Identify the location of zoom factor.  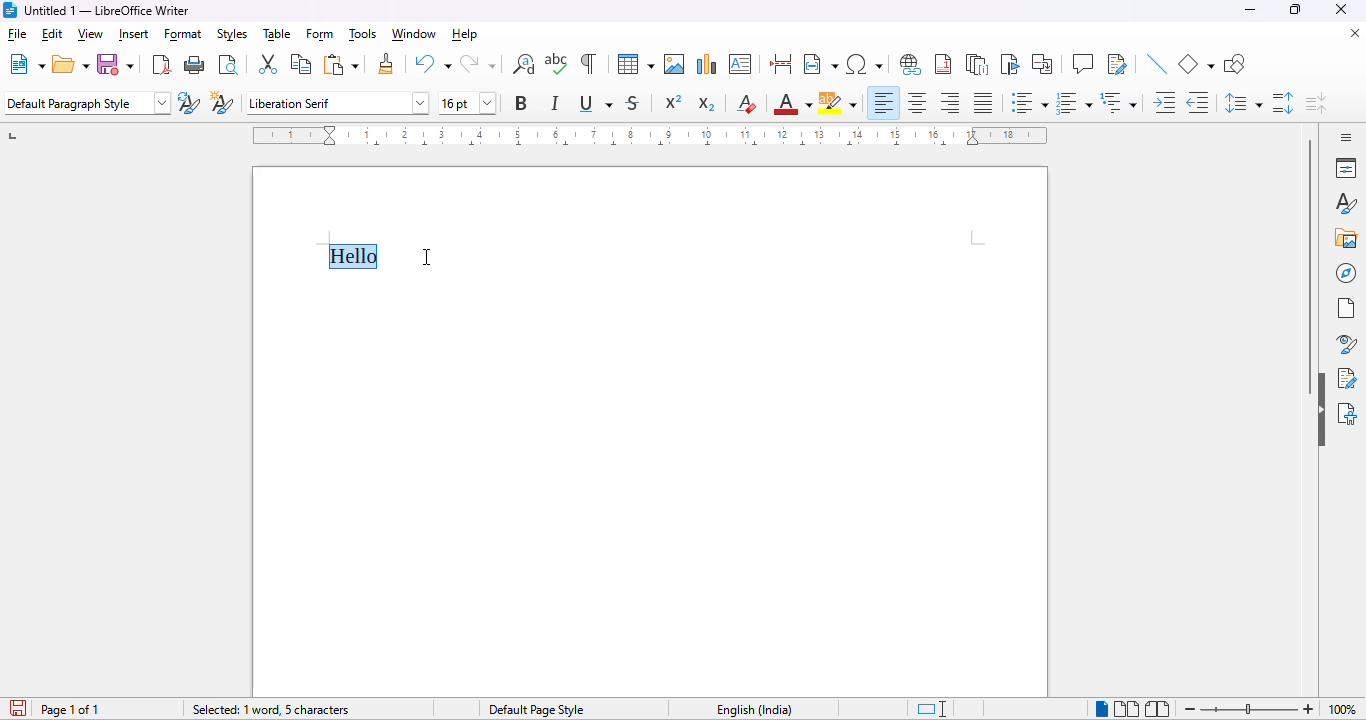
(1345, 710).